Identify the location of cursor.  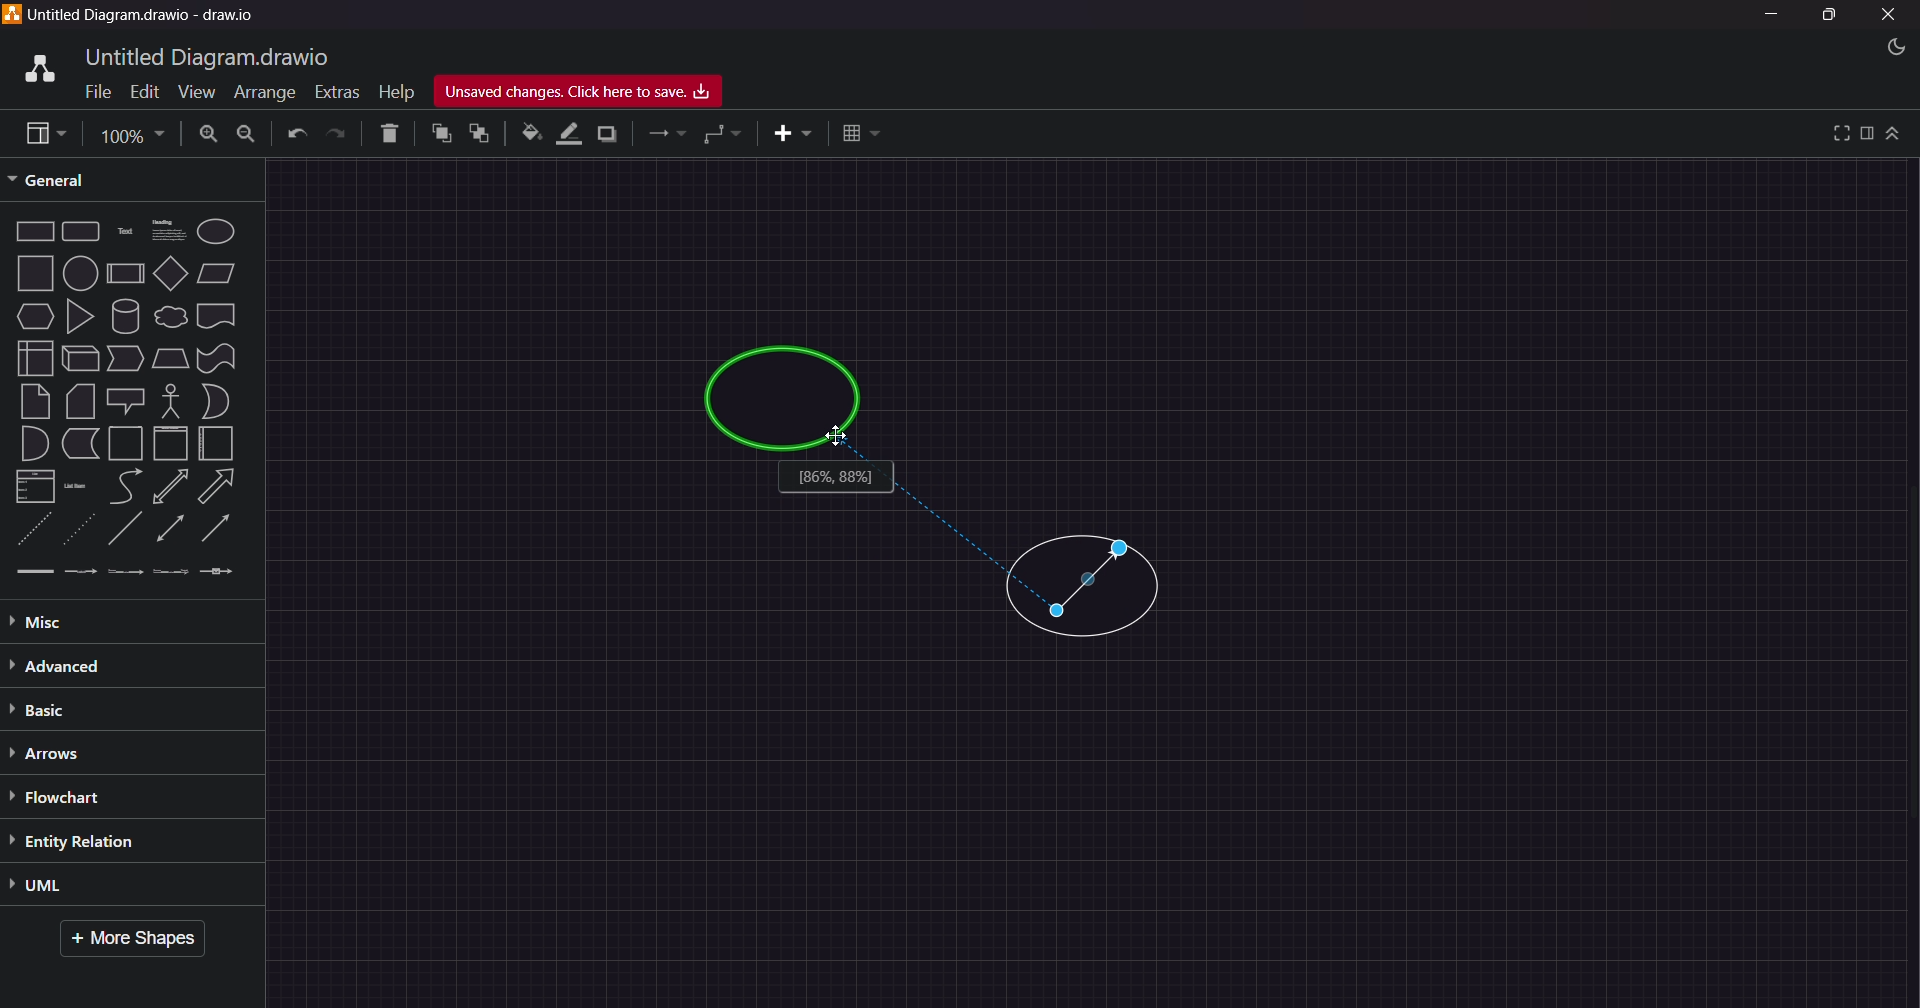
(838, 436).